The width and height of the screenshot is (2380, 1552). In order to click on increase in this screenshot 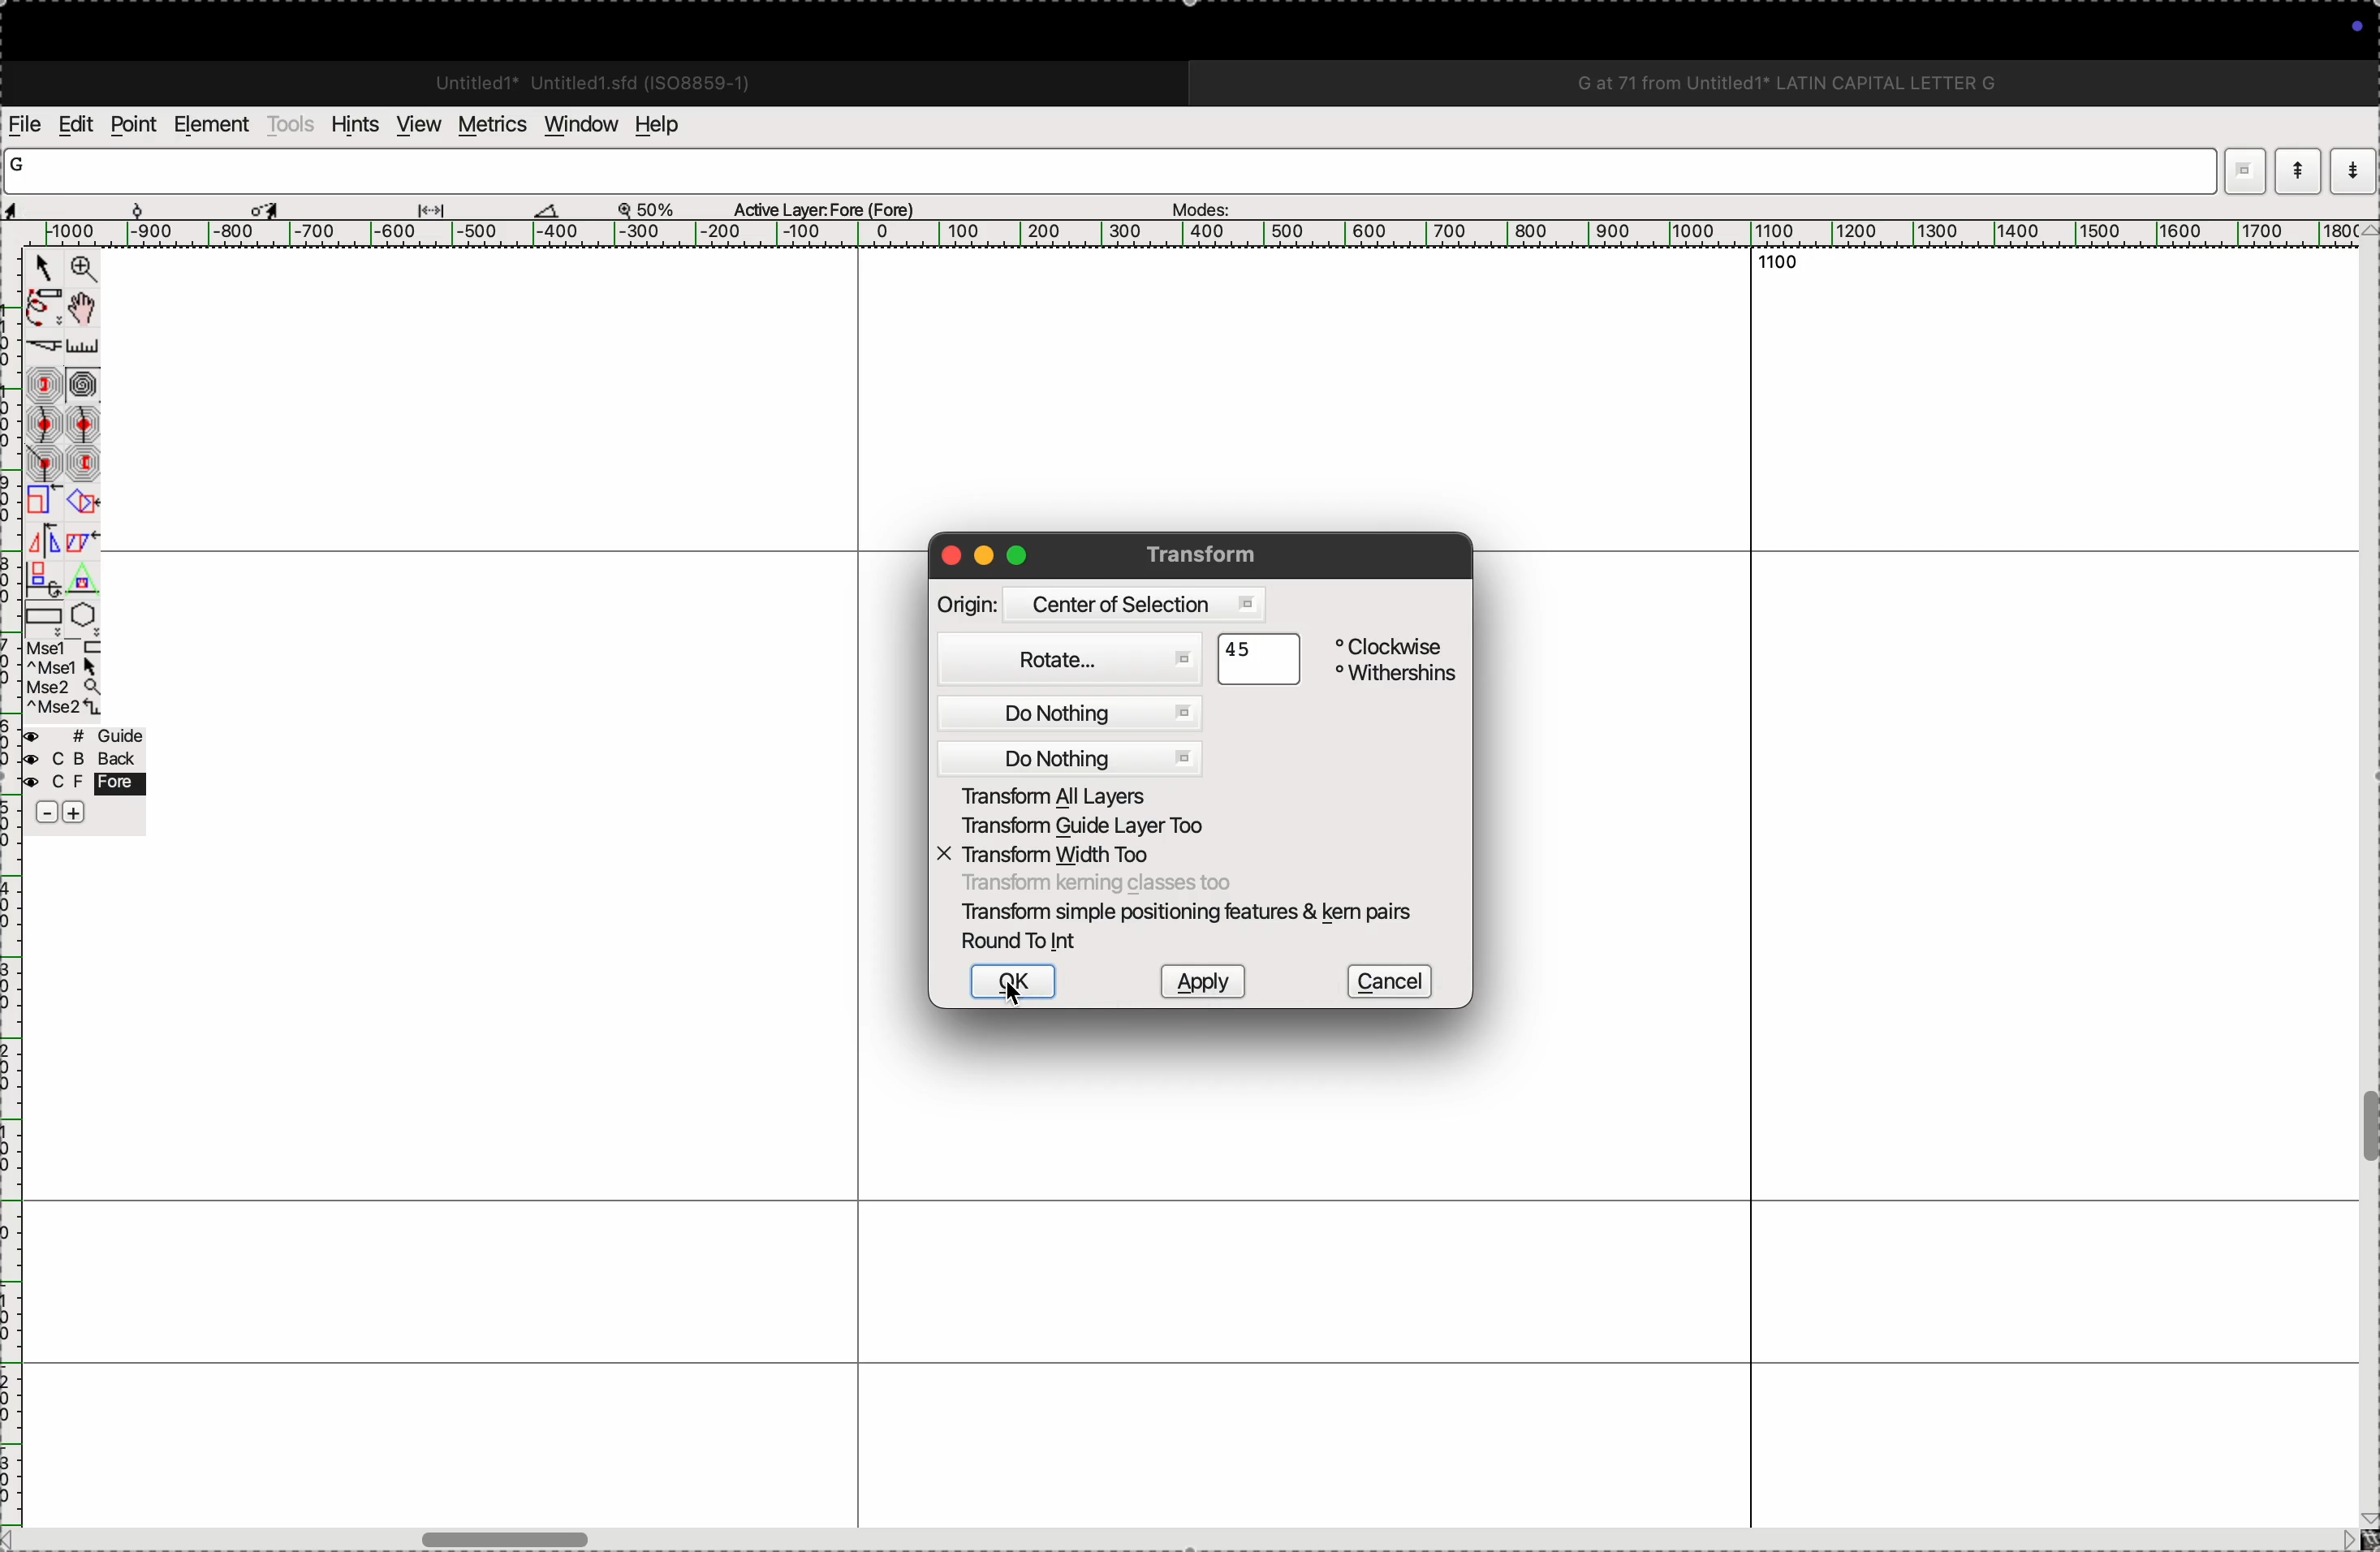, I will do `click(74, 811)`.